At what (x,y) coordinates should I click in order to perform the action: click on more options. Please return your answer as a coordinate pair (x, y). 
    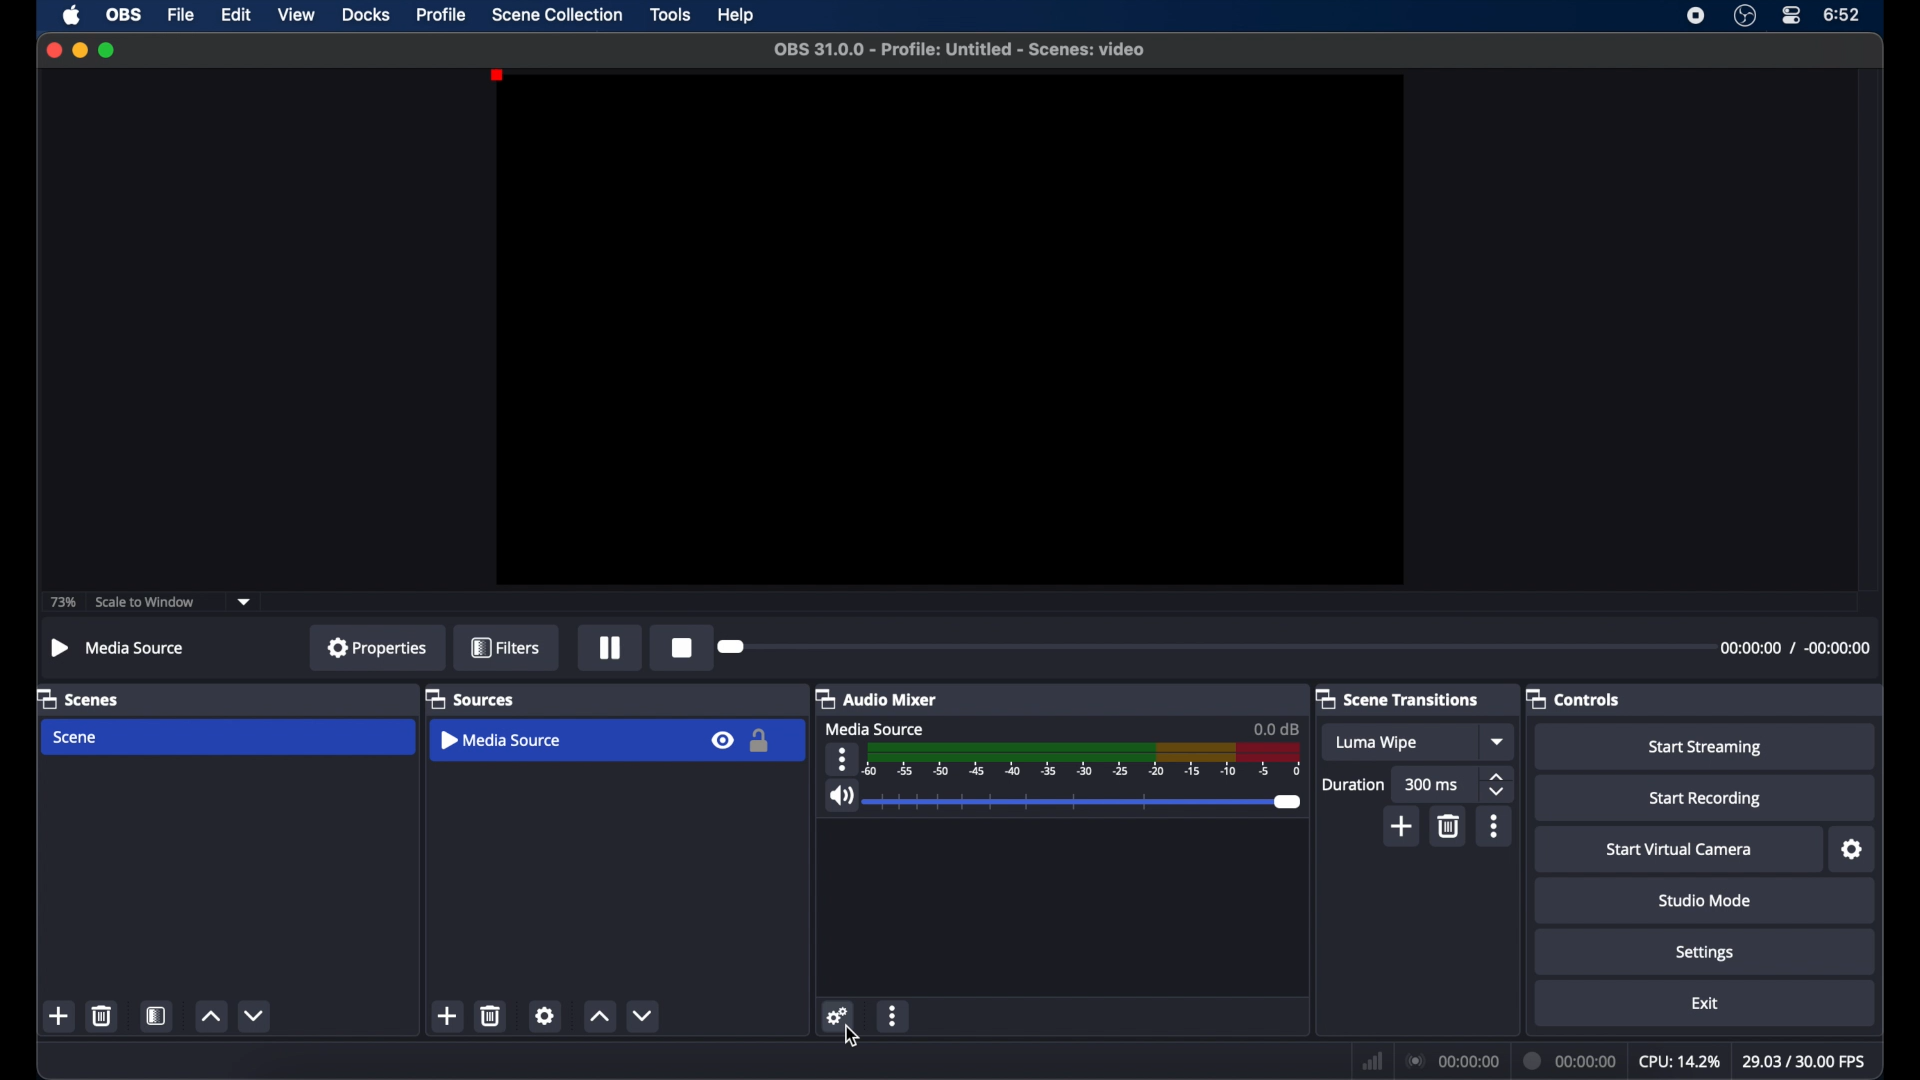
    Looking at the image, I should click on (844, 759).